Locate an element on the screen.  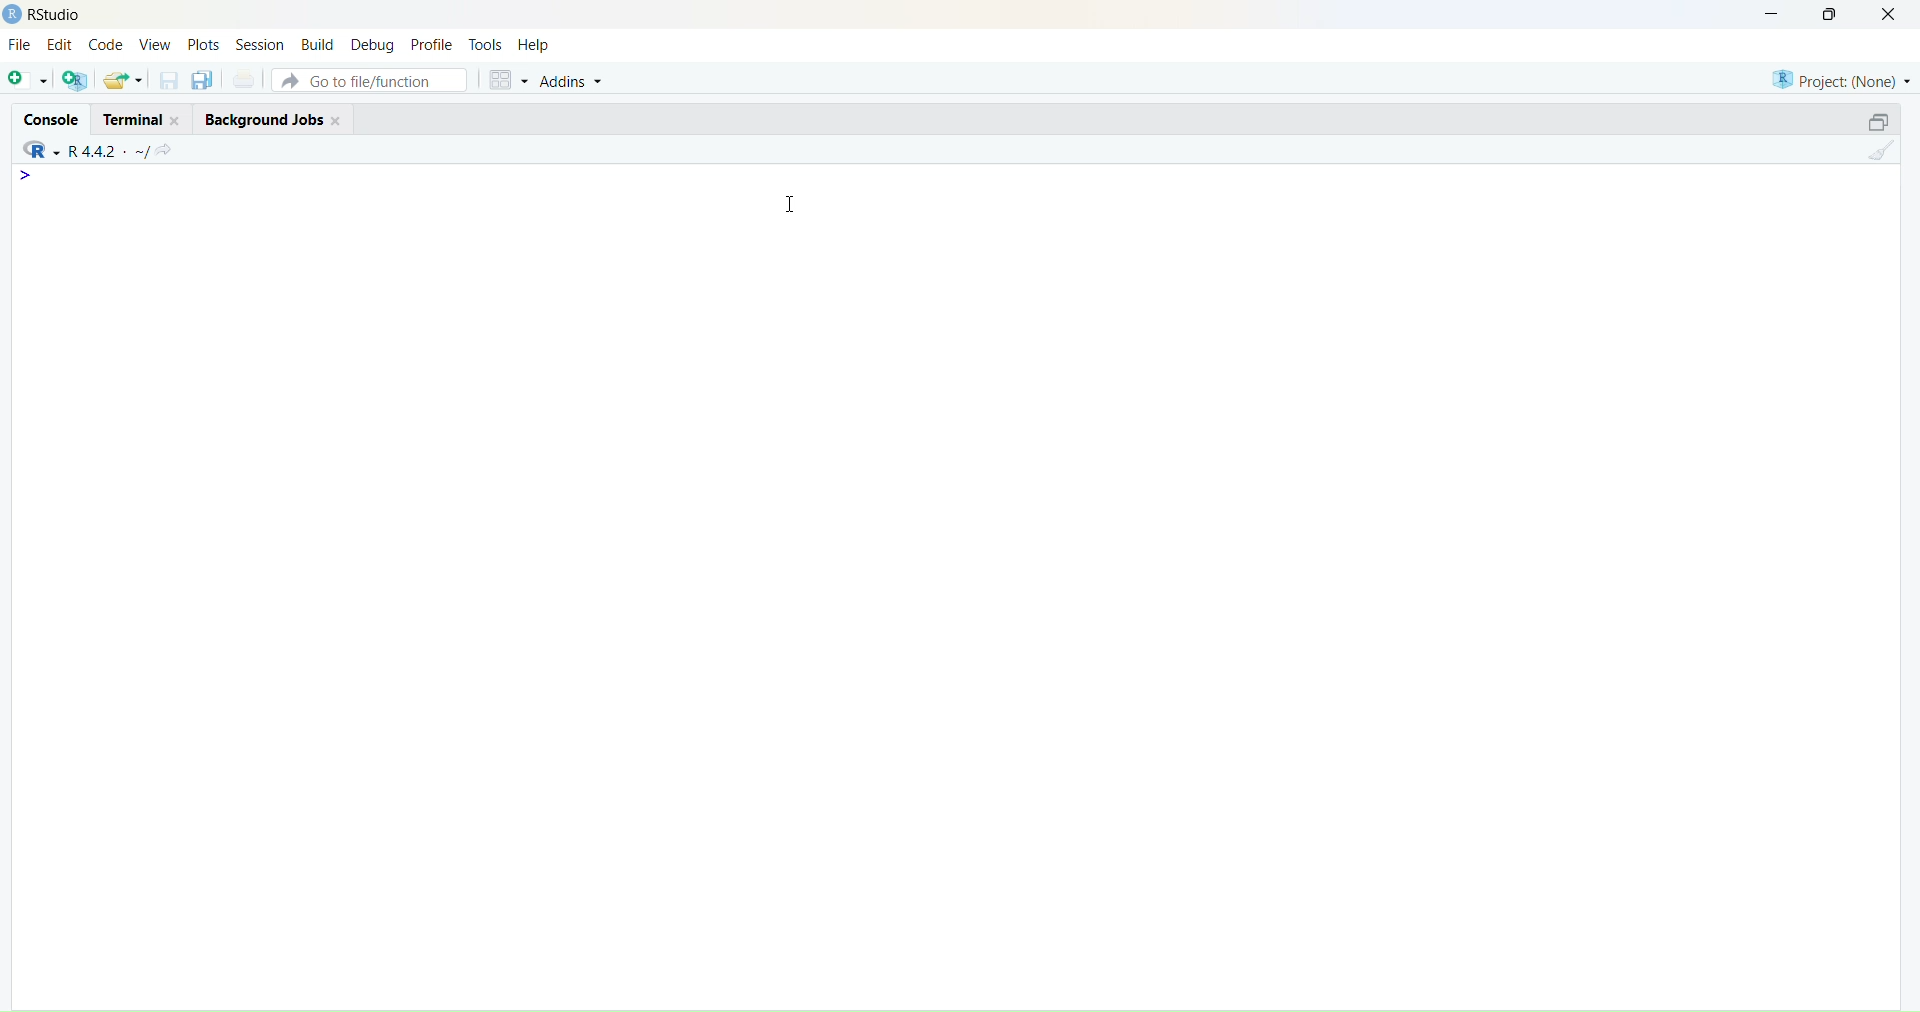
Text cursor is located at coordinates (795, 202).